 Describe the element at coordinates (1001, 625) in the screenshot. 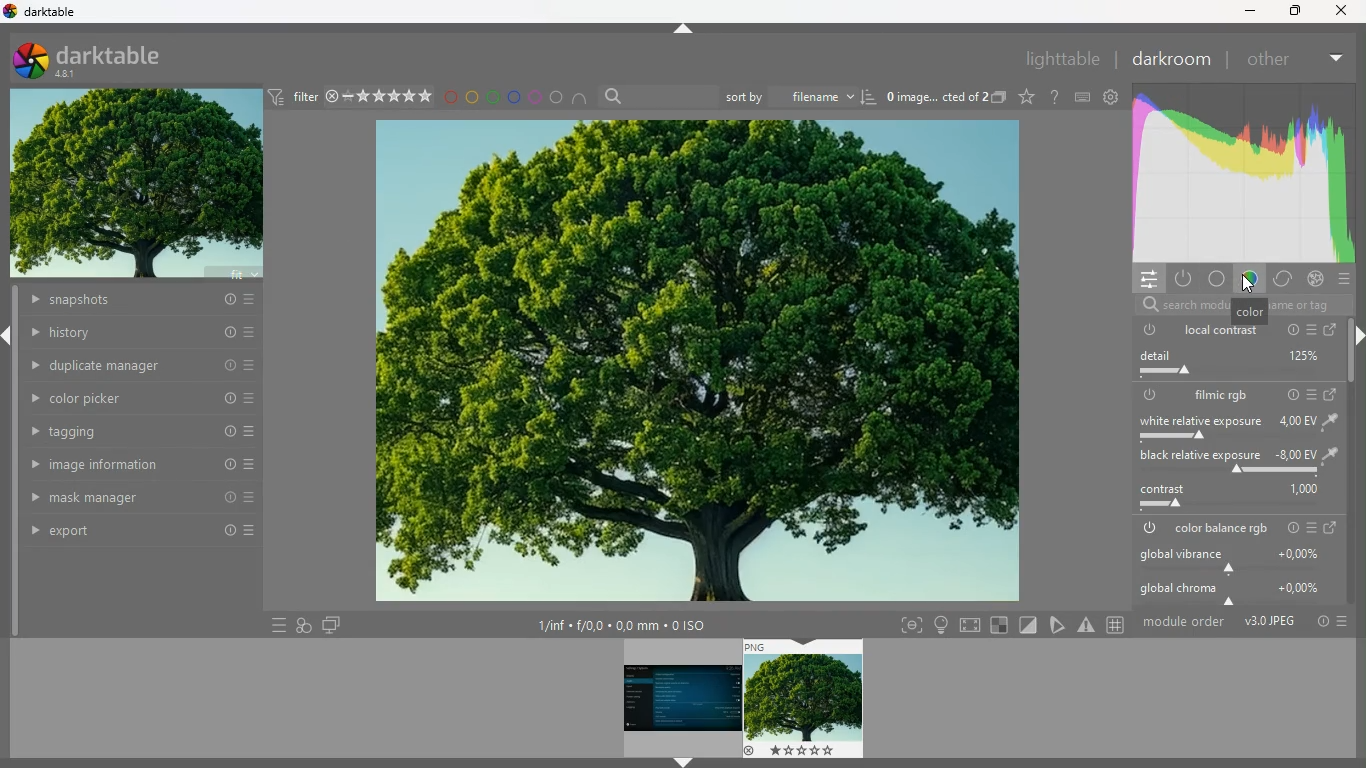

I see `setorize` at that location.